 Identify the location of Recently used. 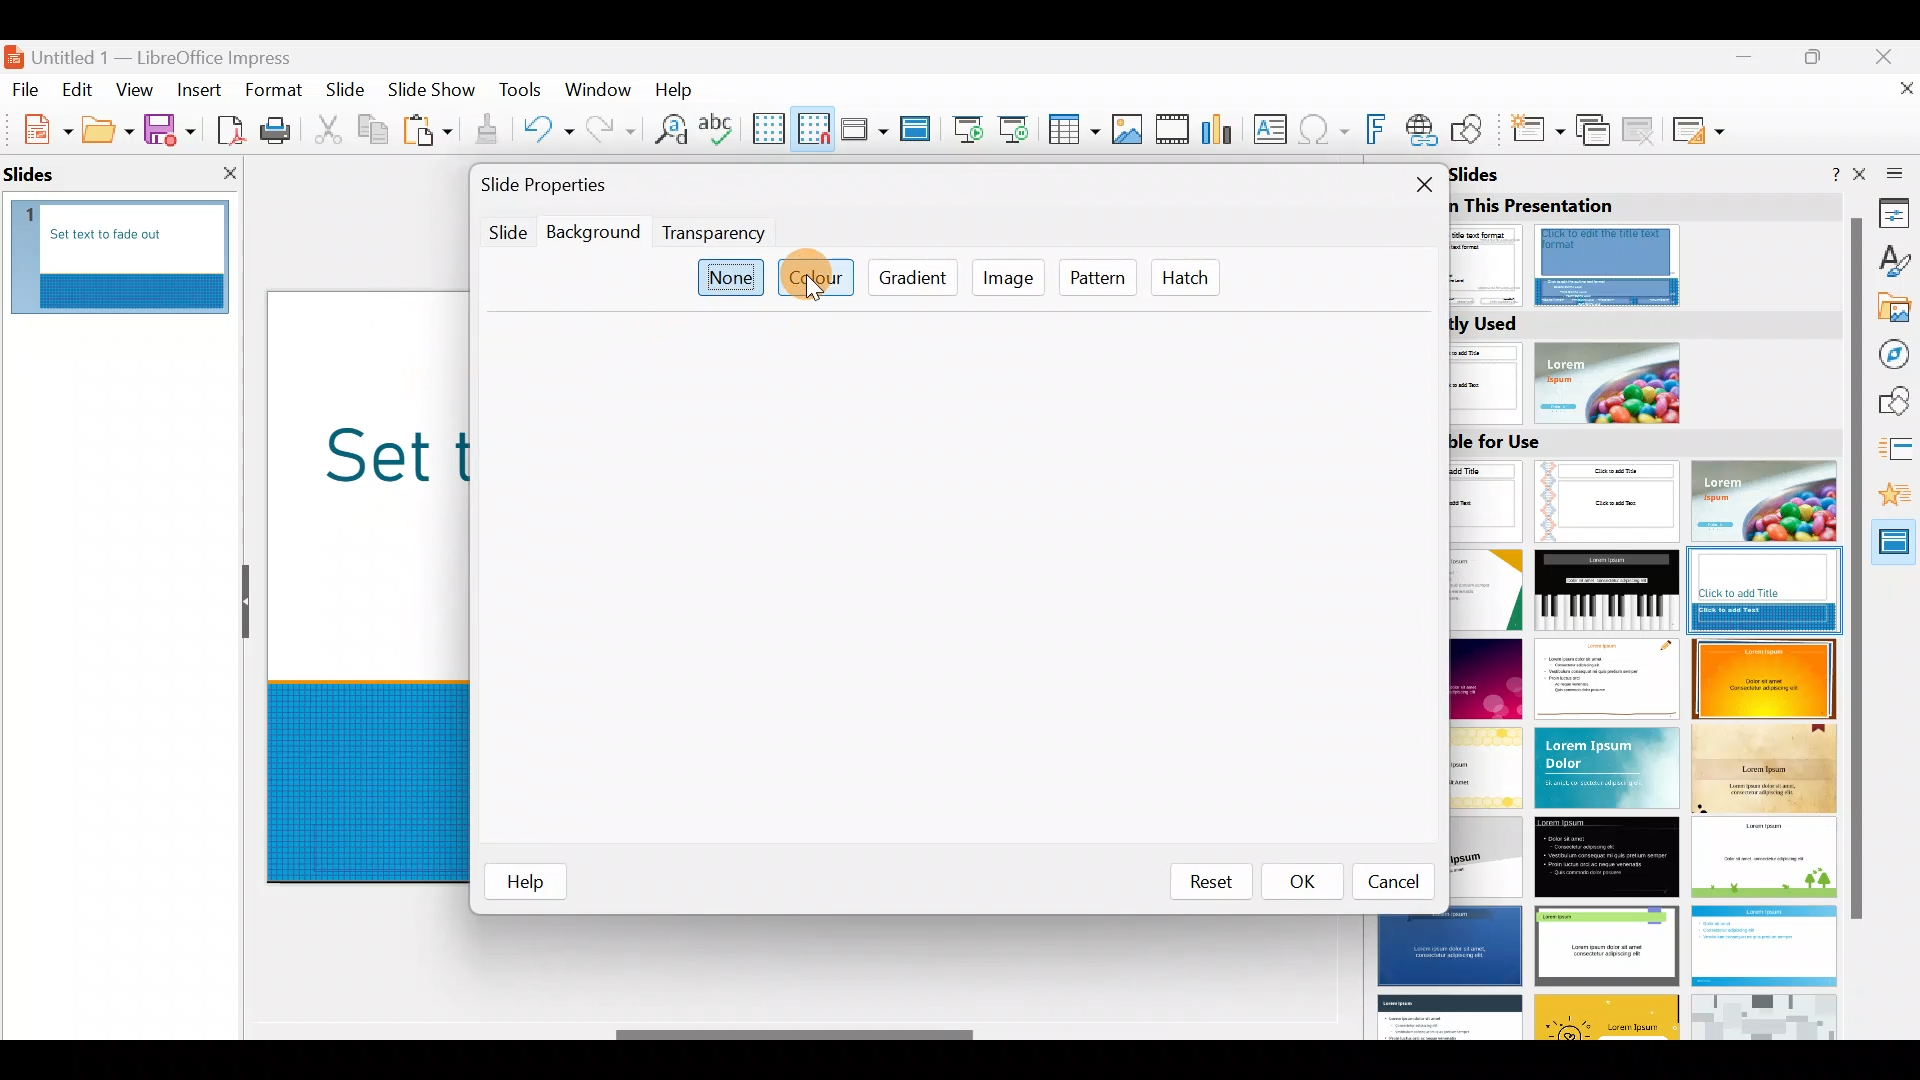
(1636, 366).